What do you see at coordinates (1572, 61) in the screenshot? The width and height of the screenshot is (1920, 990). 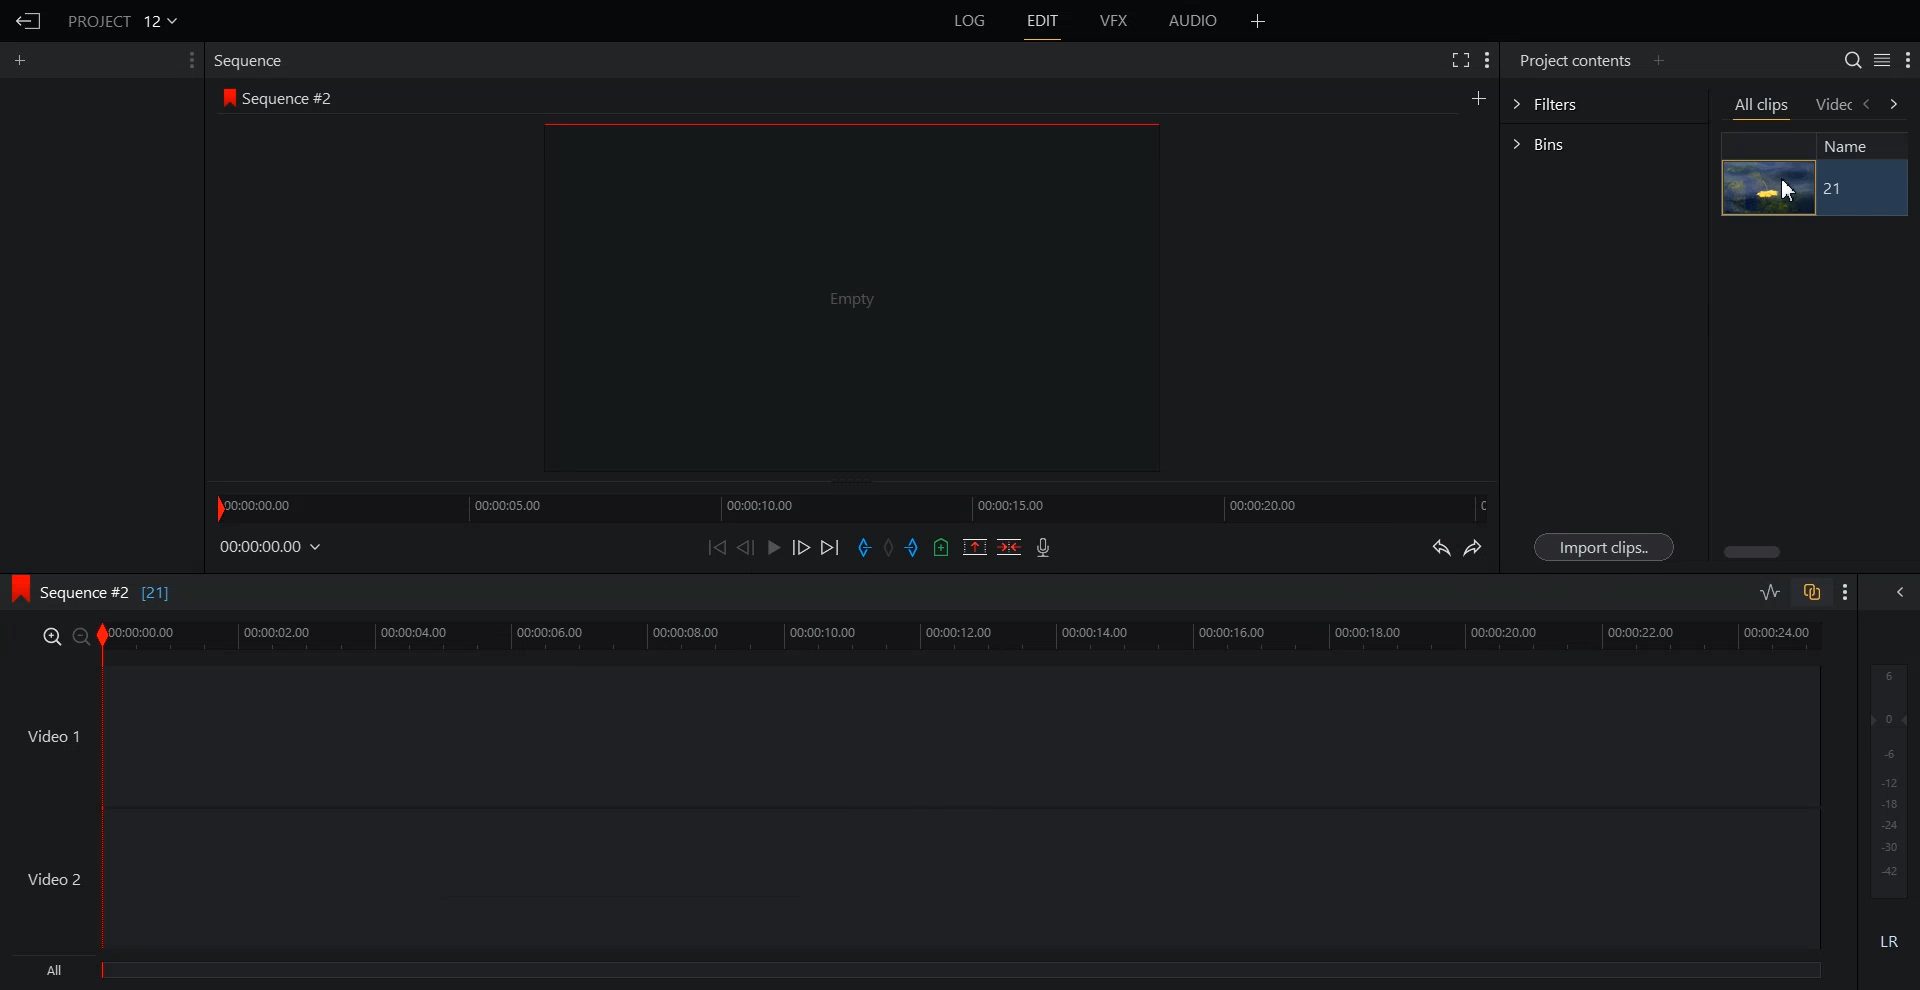 I see `Project contents` at bounding box center [1572, 61].